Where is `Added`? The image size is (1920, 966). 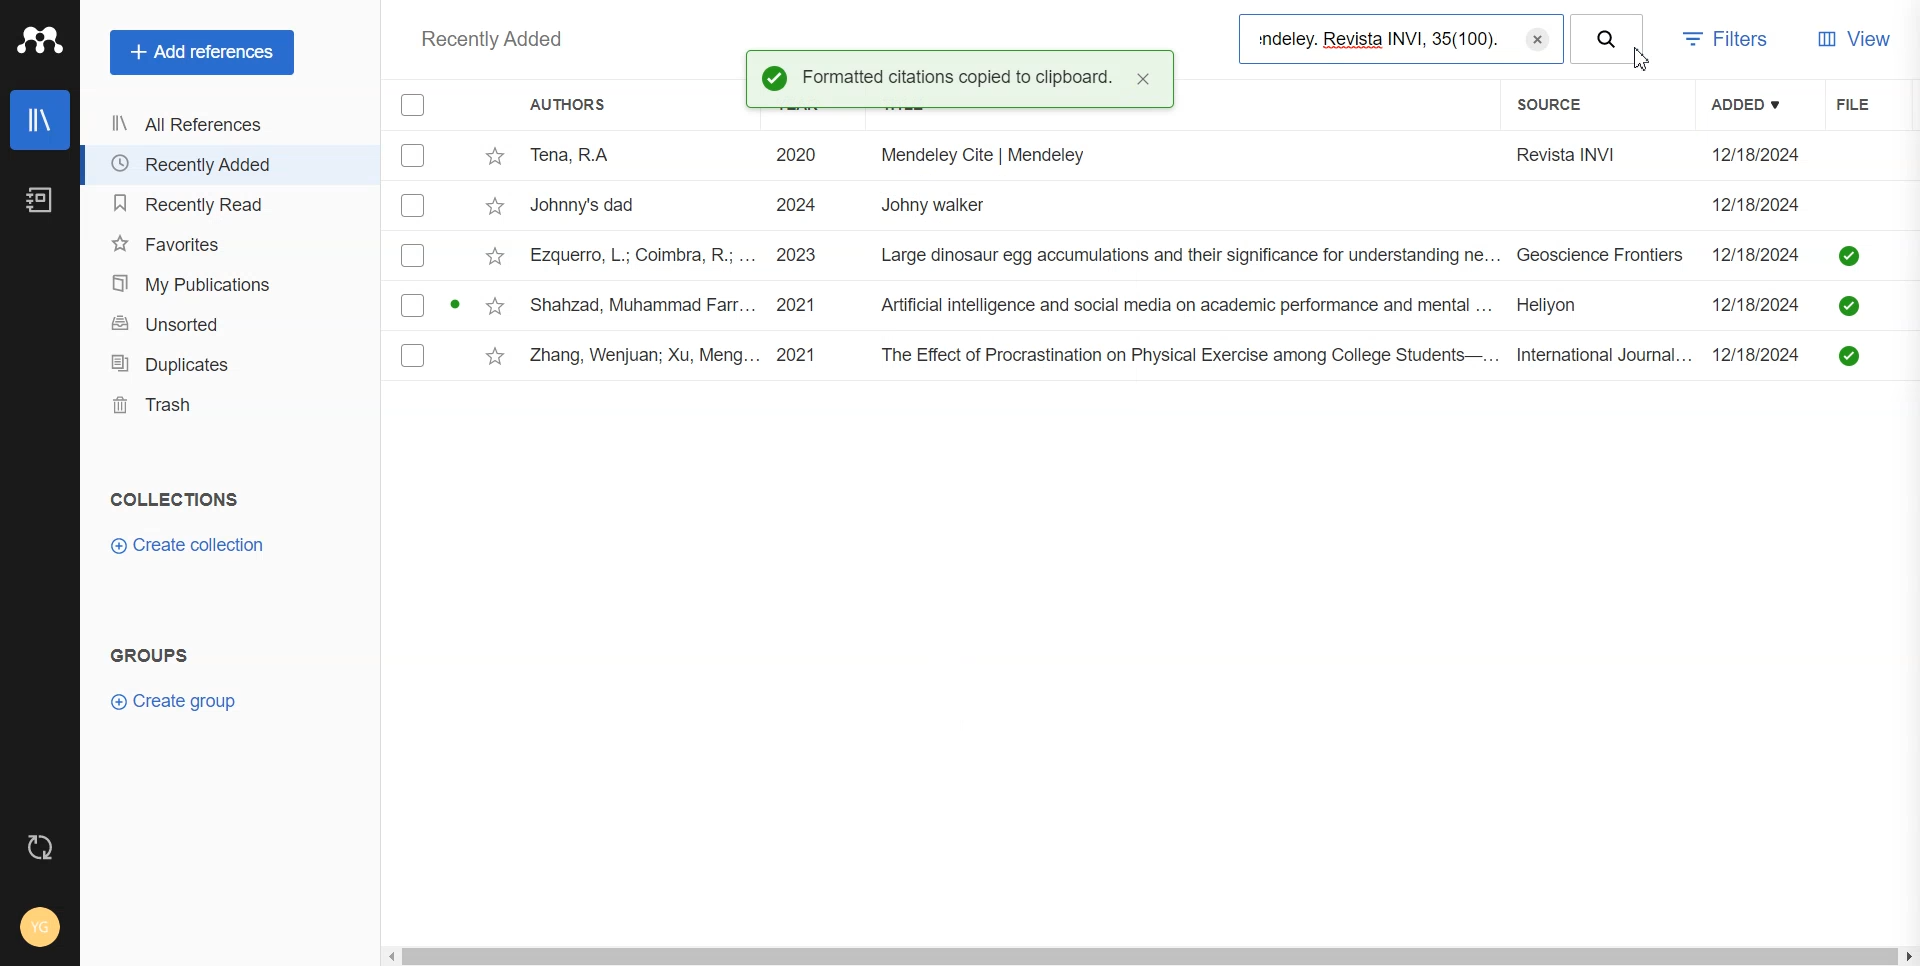 Added is located at coordinates (1758, 104).